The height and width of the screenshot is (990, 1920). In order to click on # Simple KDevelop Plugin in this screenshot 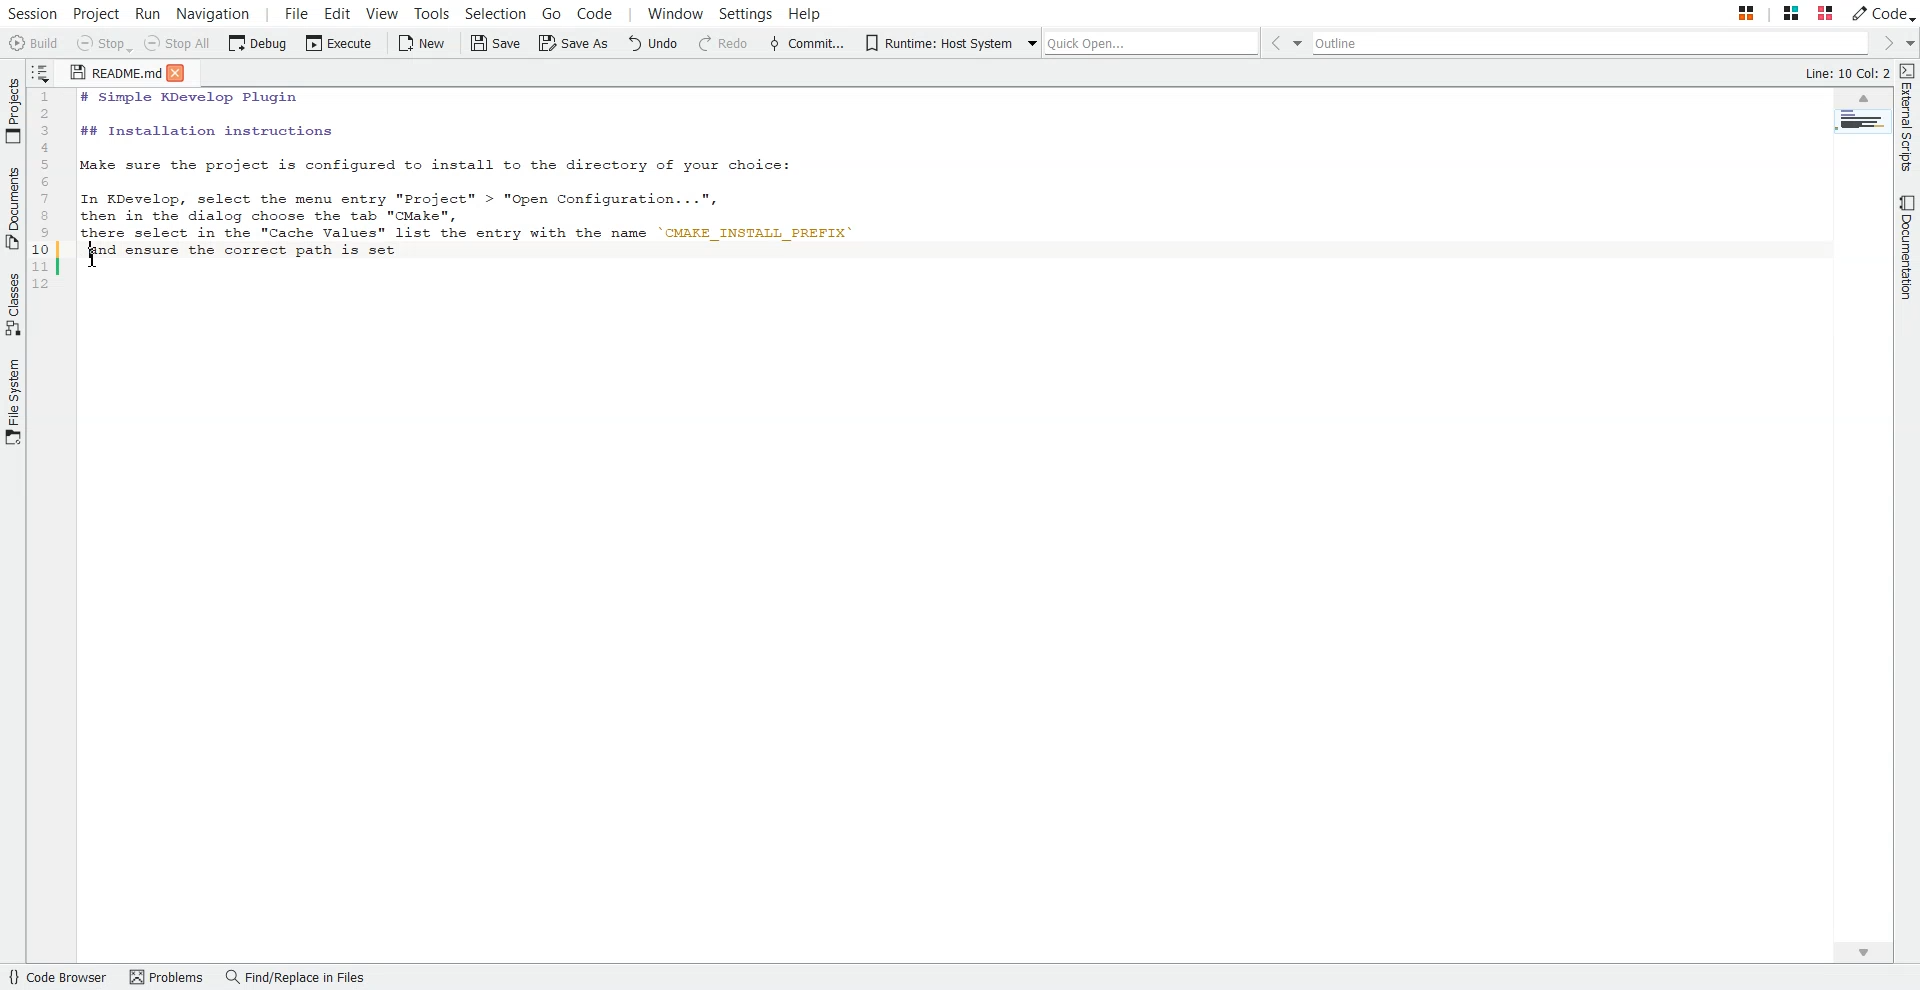, I will do `click(185, 98)`.